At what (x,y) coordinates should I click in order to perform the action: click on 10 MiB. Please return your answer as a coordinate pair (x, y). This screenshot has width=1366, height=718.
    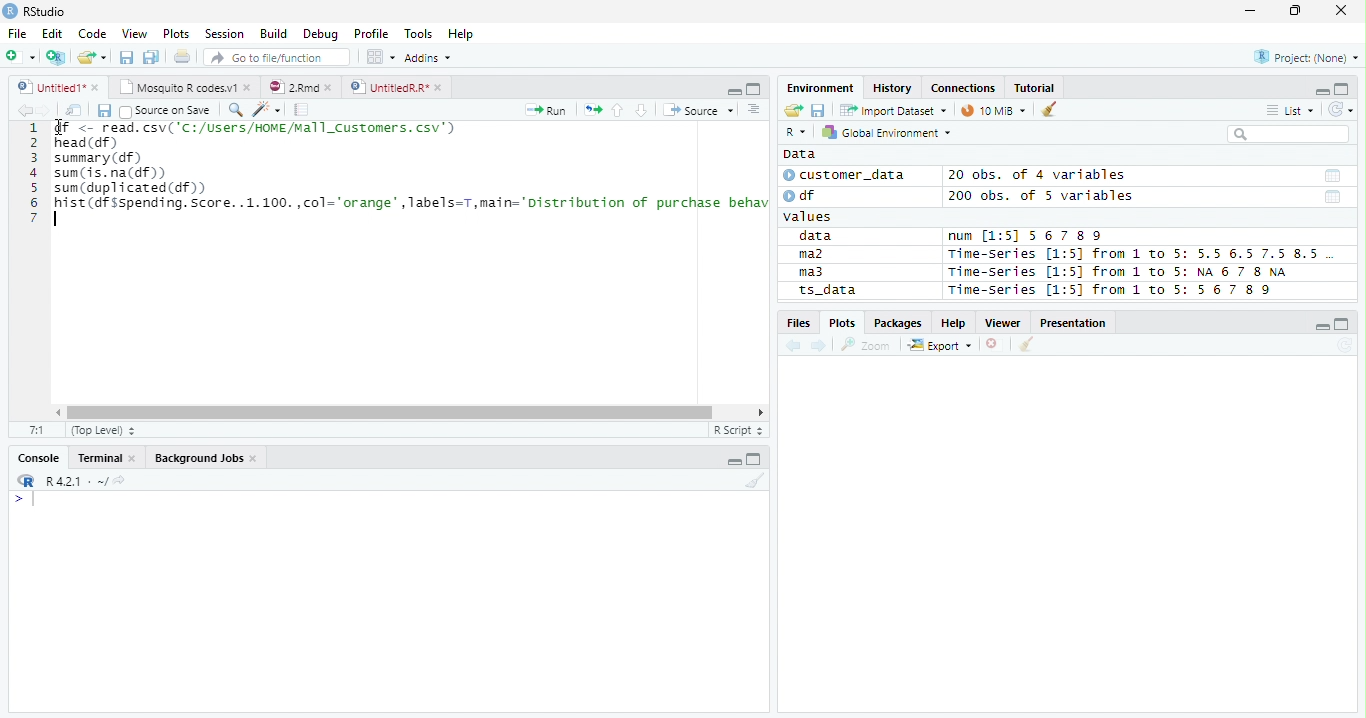
    Looking at the image, I should click on (995, 110).